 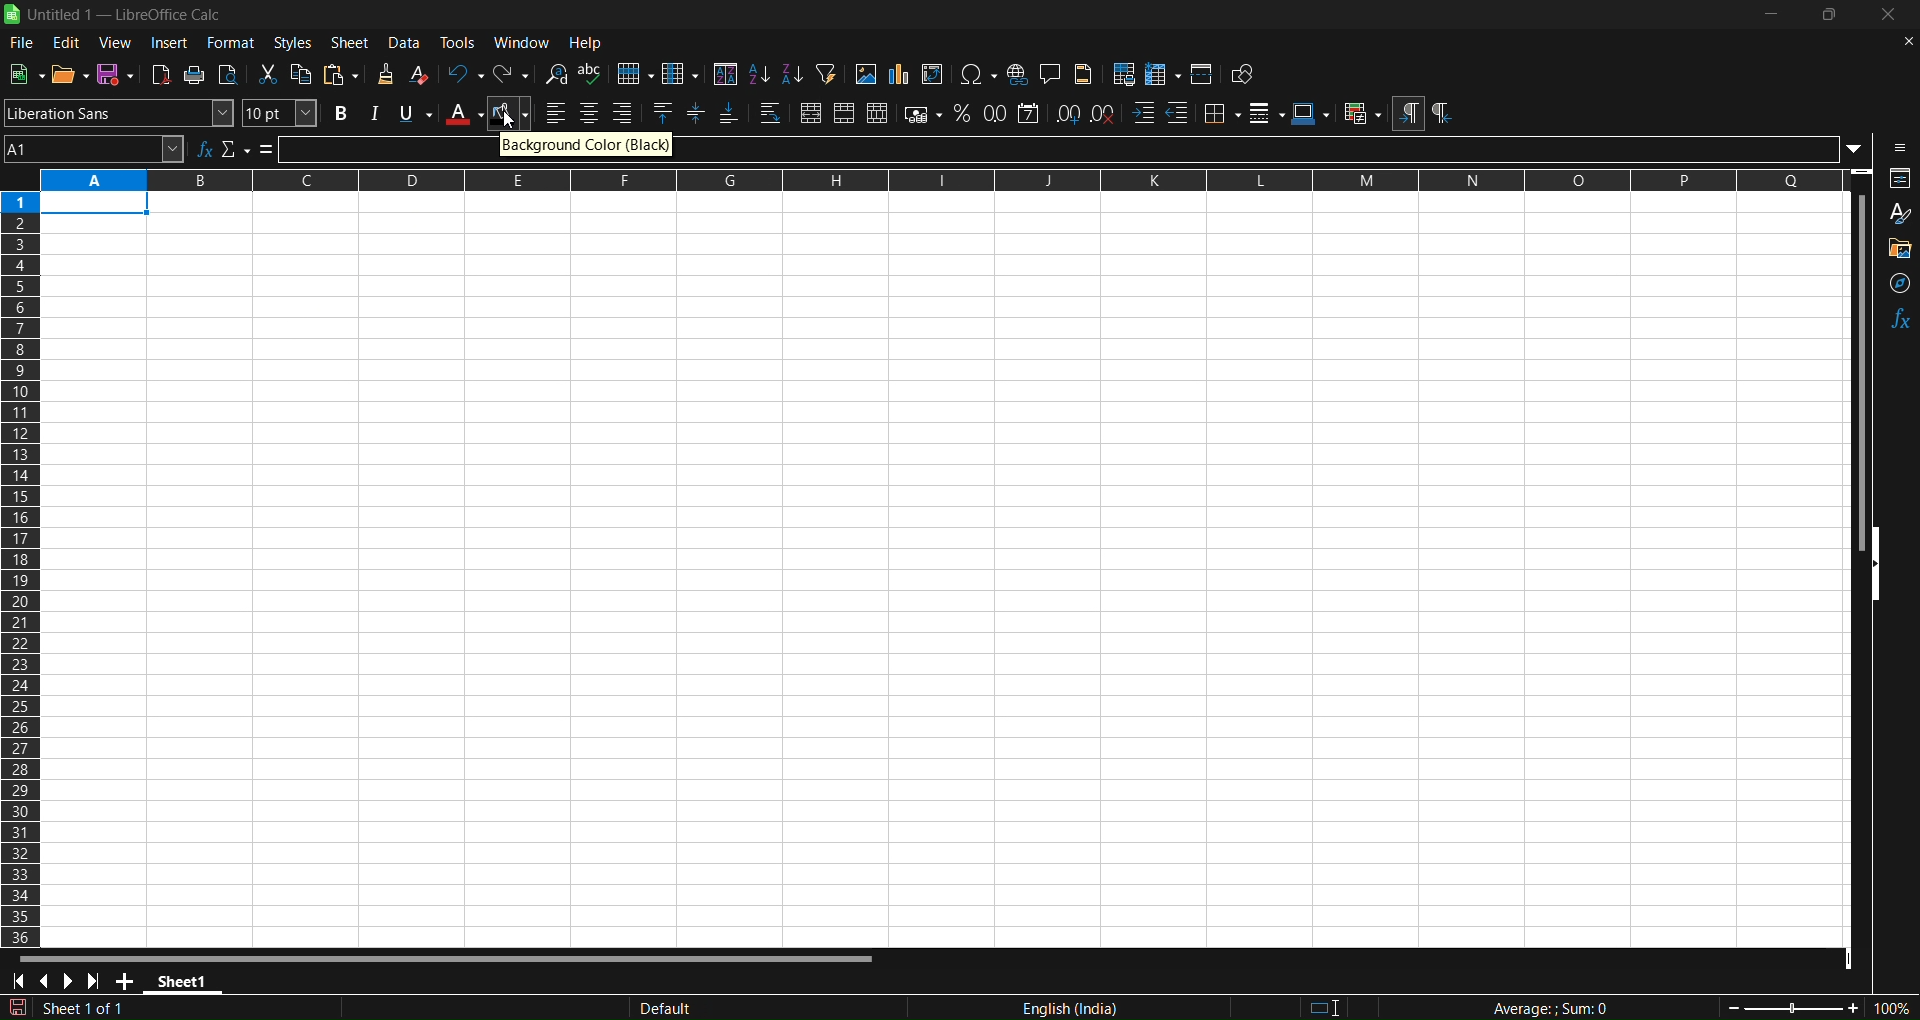 I want to click on minimize, so click(x=1774, y=14).